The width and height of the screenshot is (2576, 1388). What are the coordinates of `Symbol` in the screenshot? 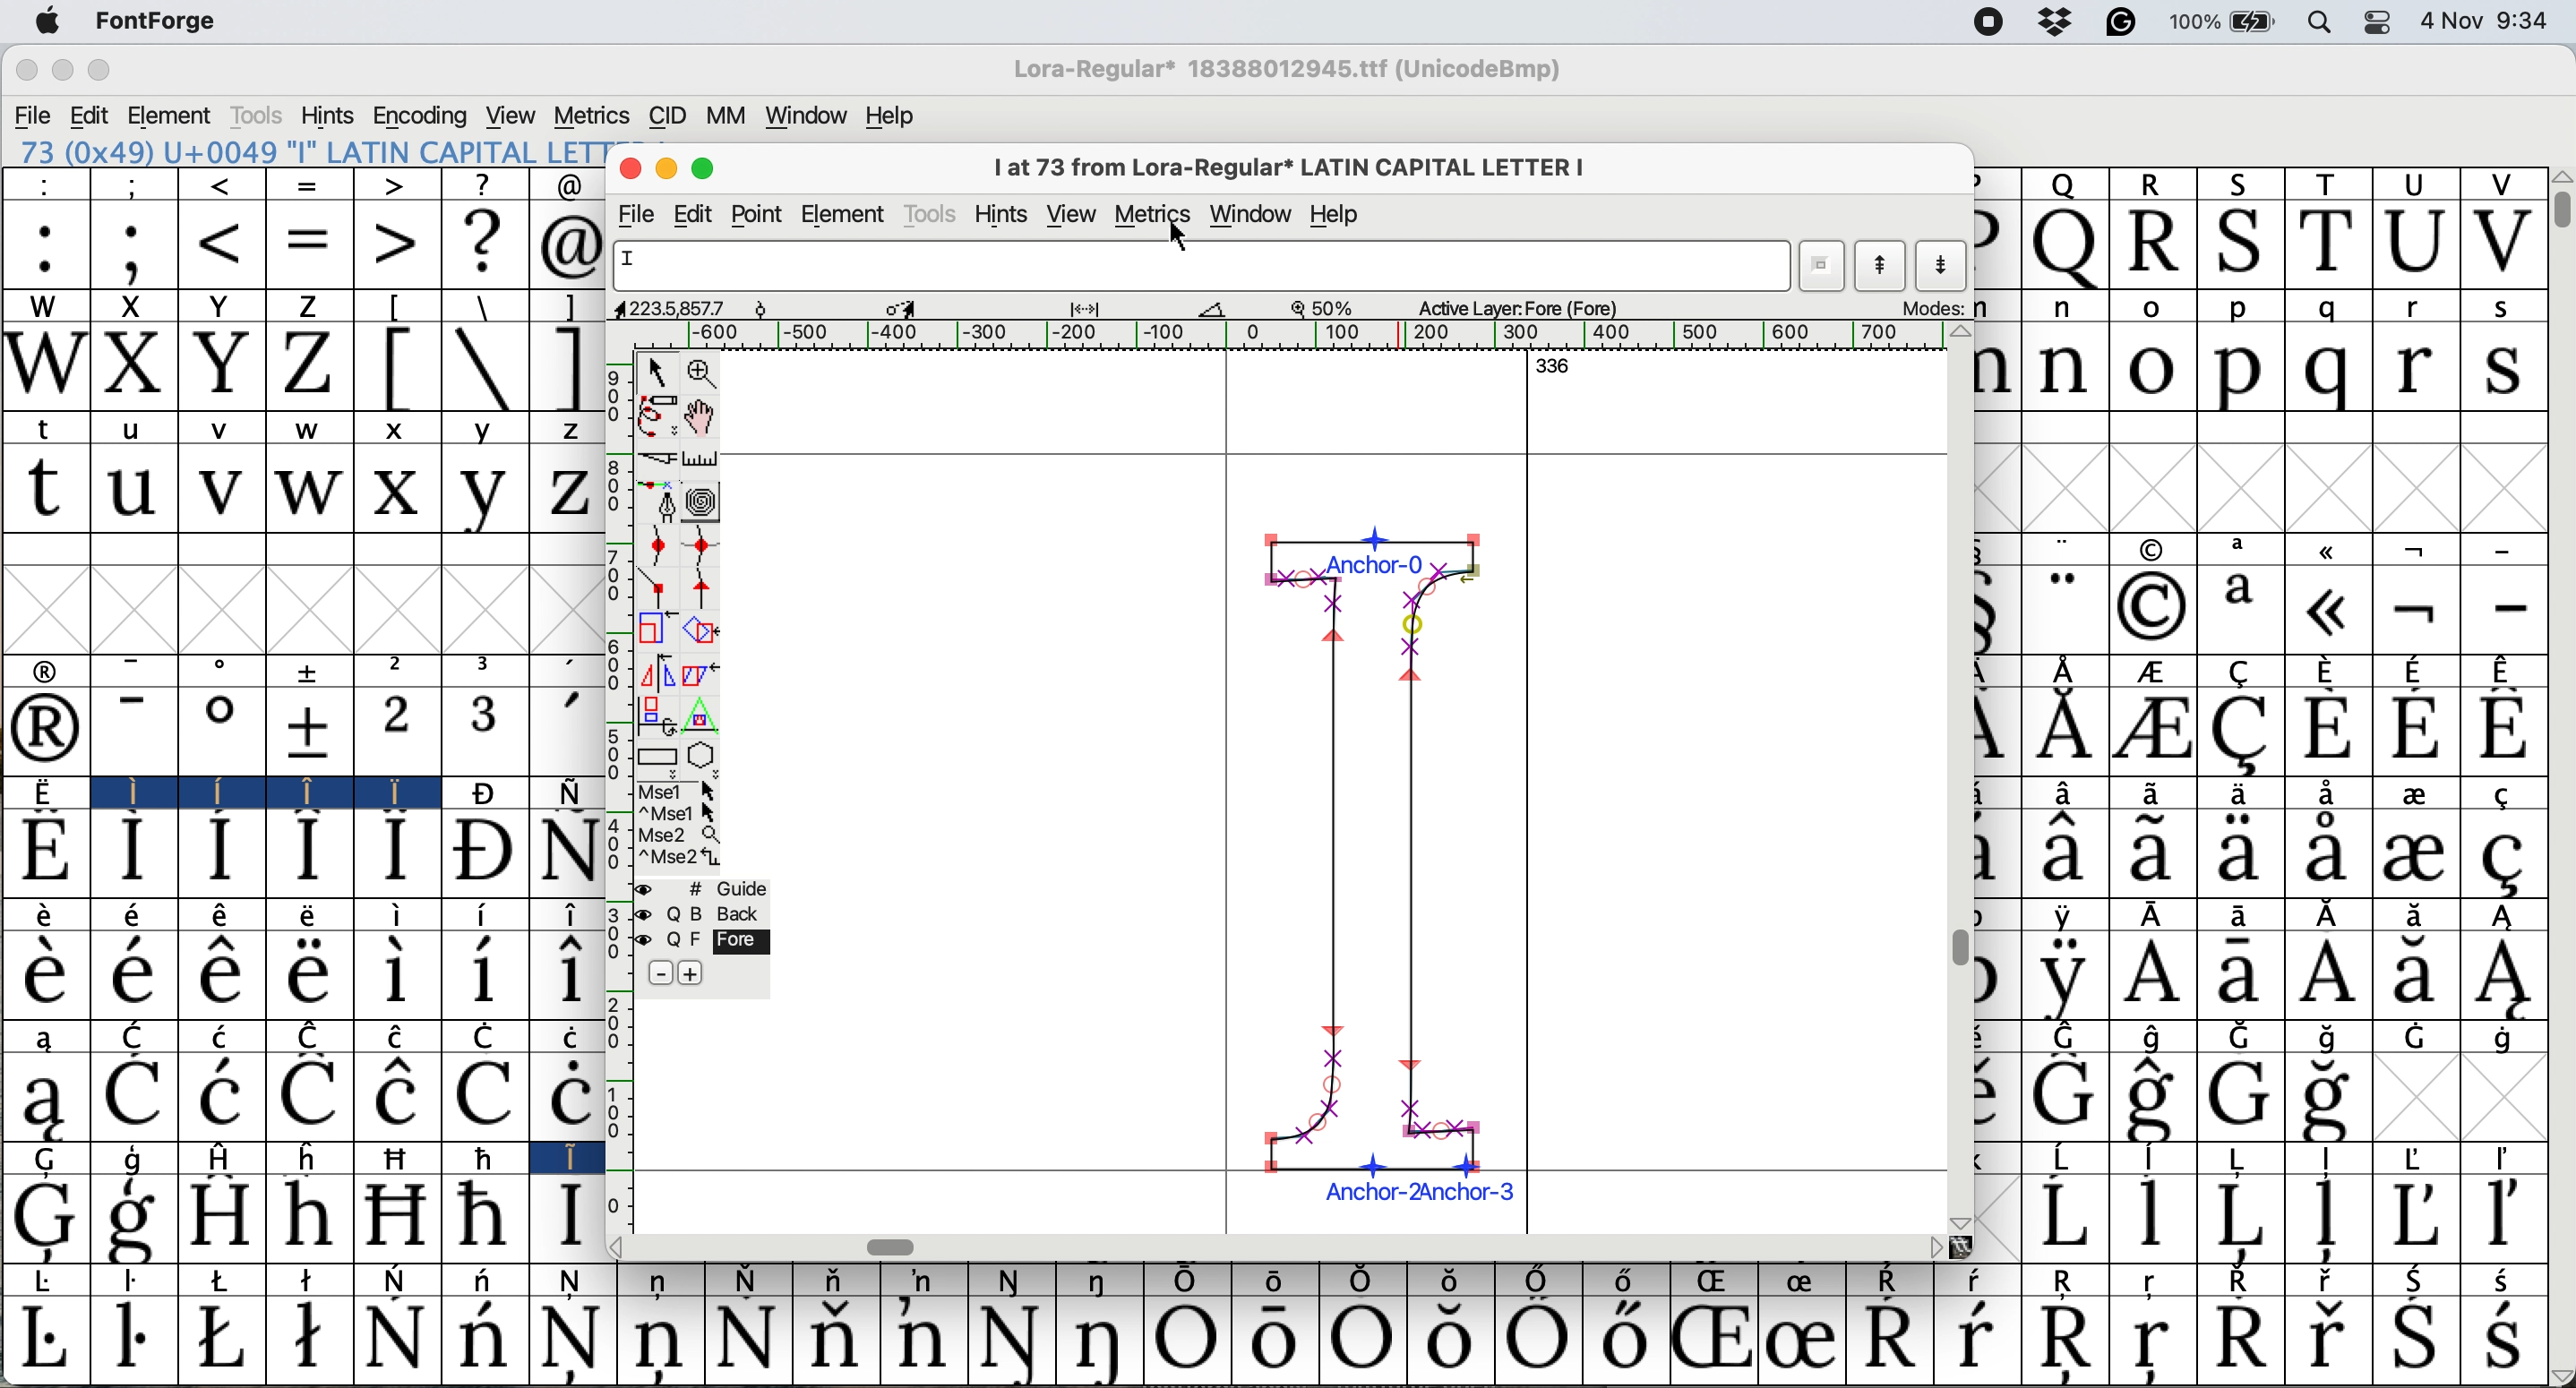 It's located at (133, 1097).